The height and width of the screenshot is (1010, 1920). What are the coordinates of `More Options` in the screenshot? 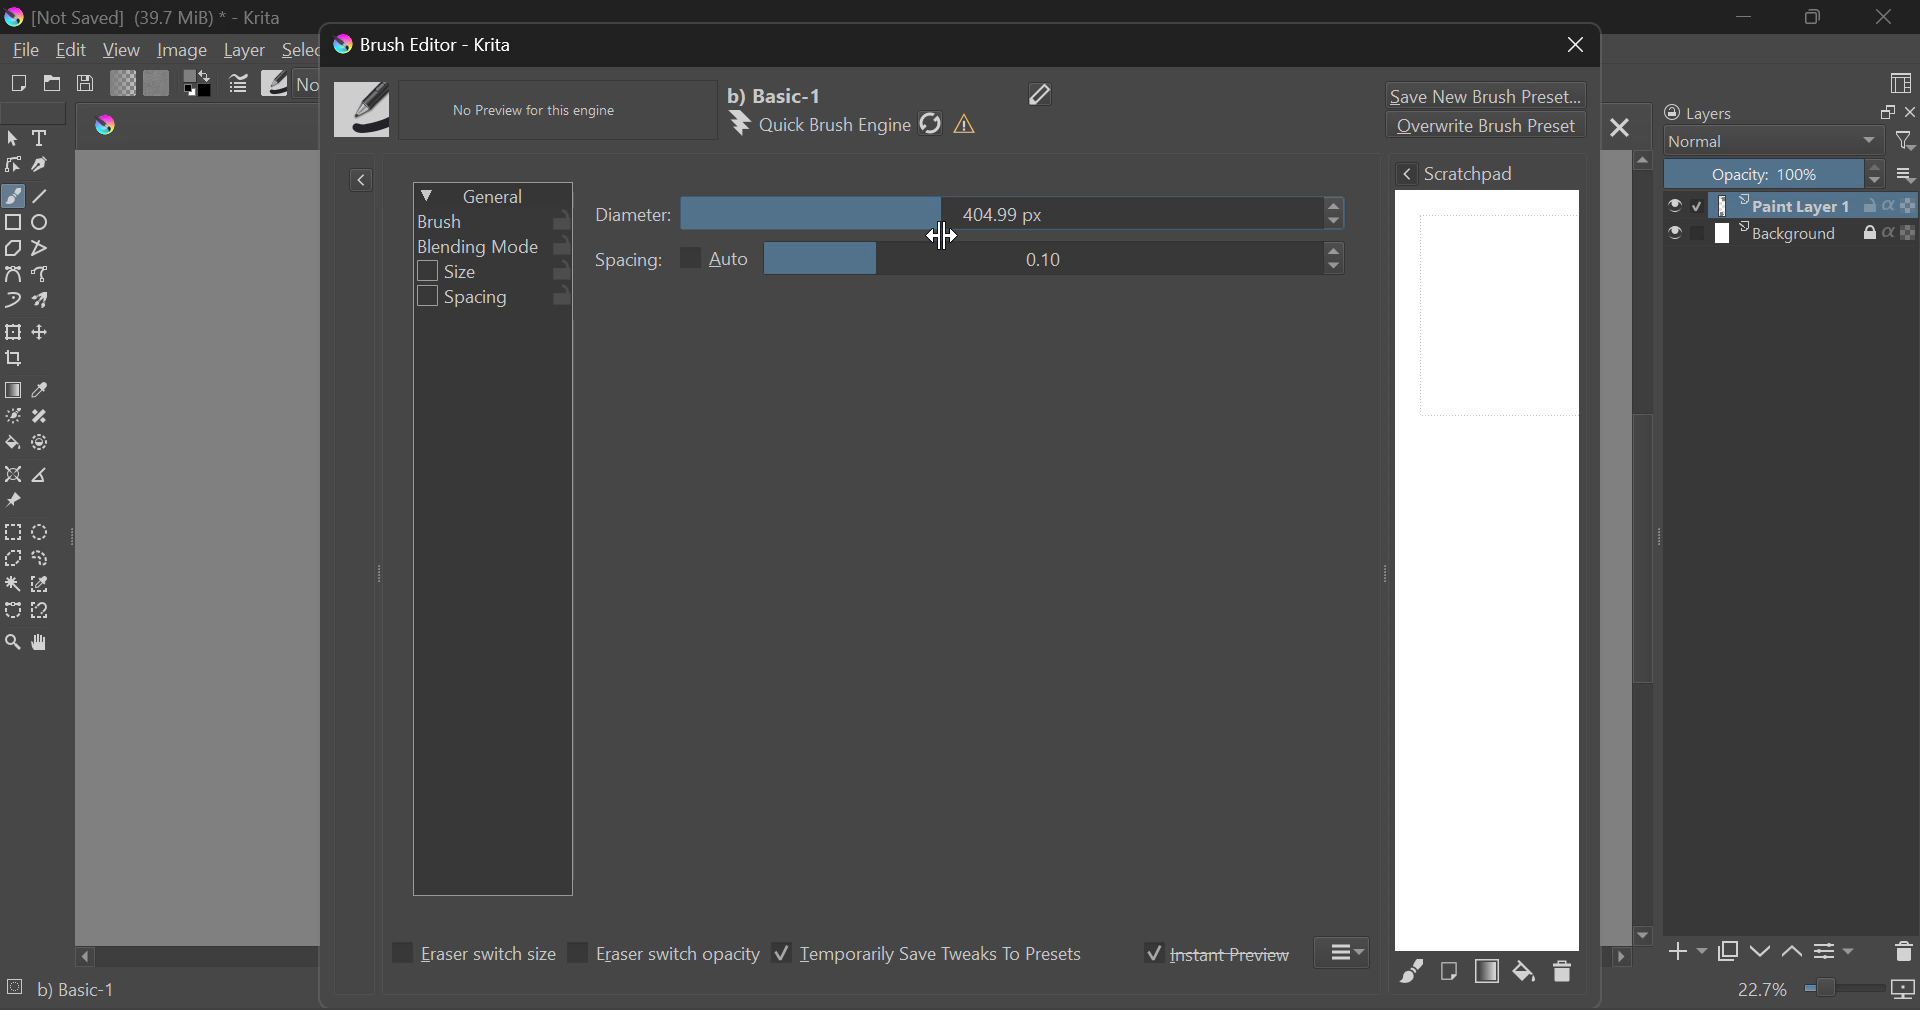 It's located at (1346, 952).